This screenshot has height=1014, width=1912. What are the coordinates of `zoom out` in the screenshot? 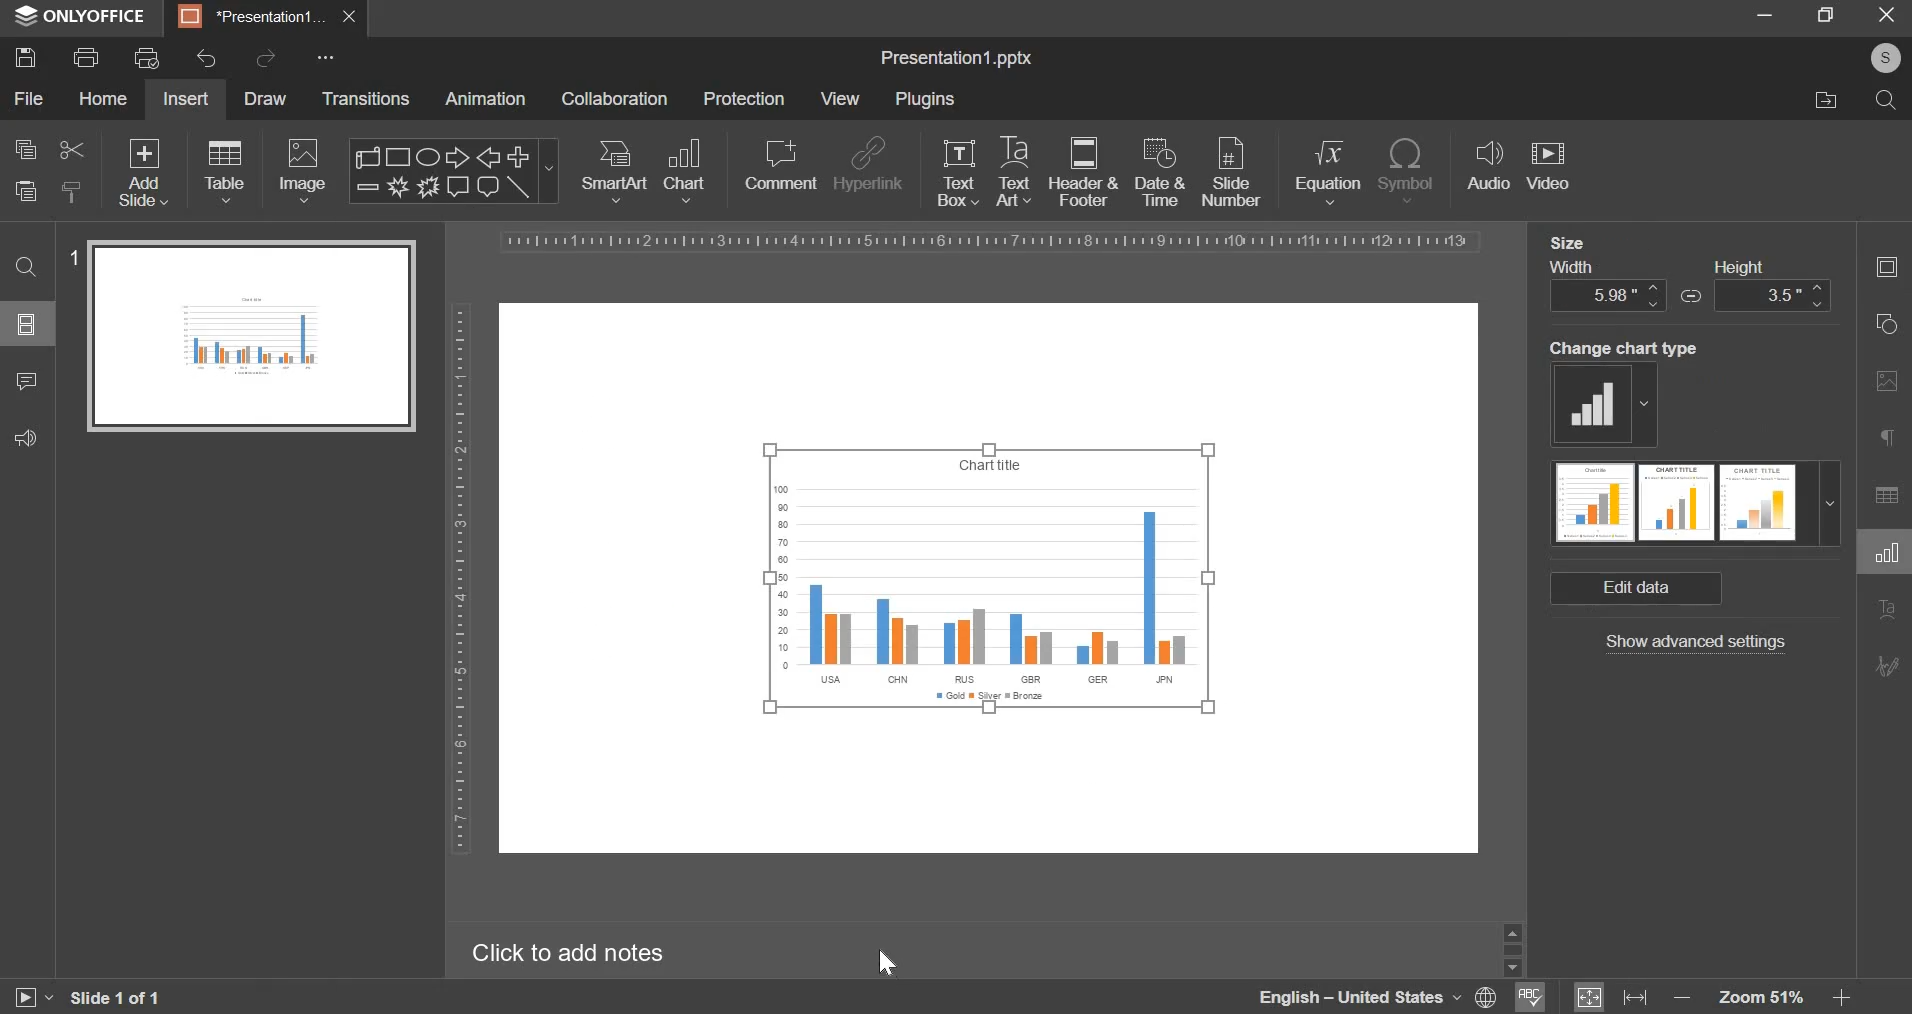 It's located at (1678, 995).